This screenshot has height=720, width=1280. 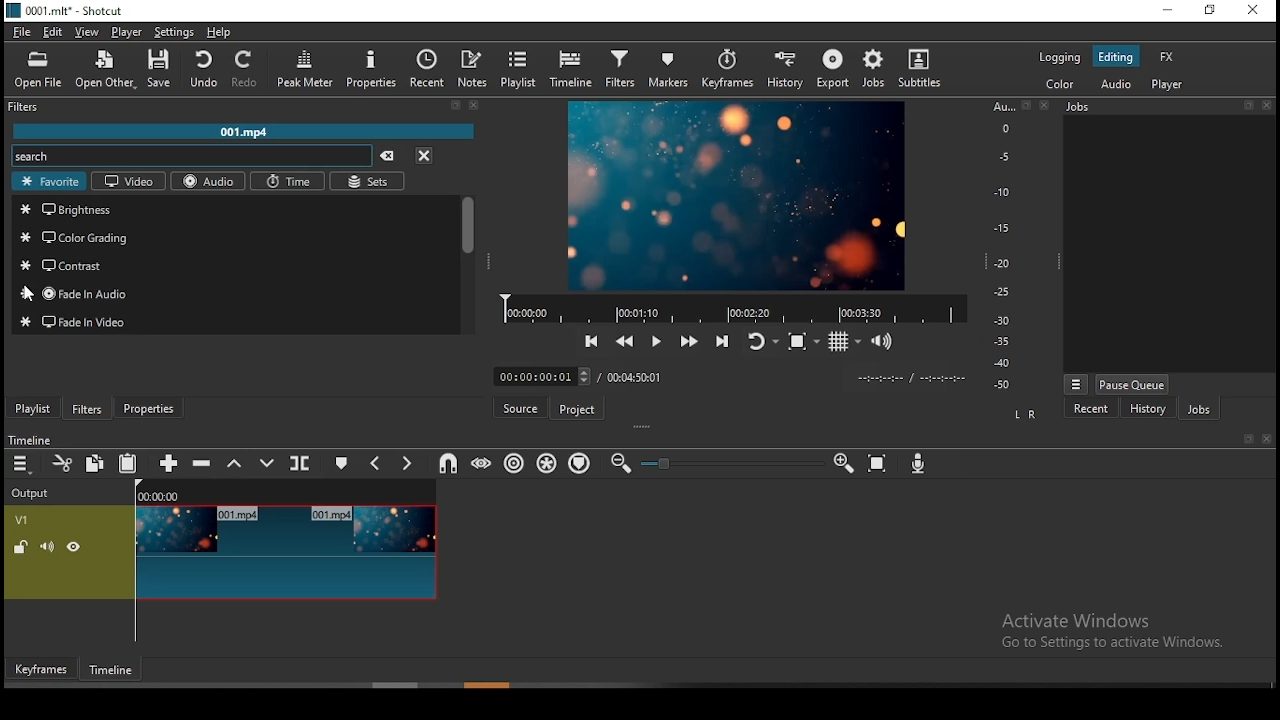 I want to click on close, so click(x=1267, y=440).